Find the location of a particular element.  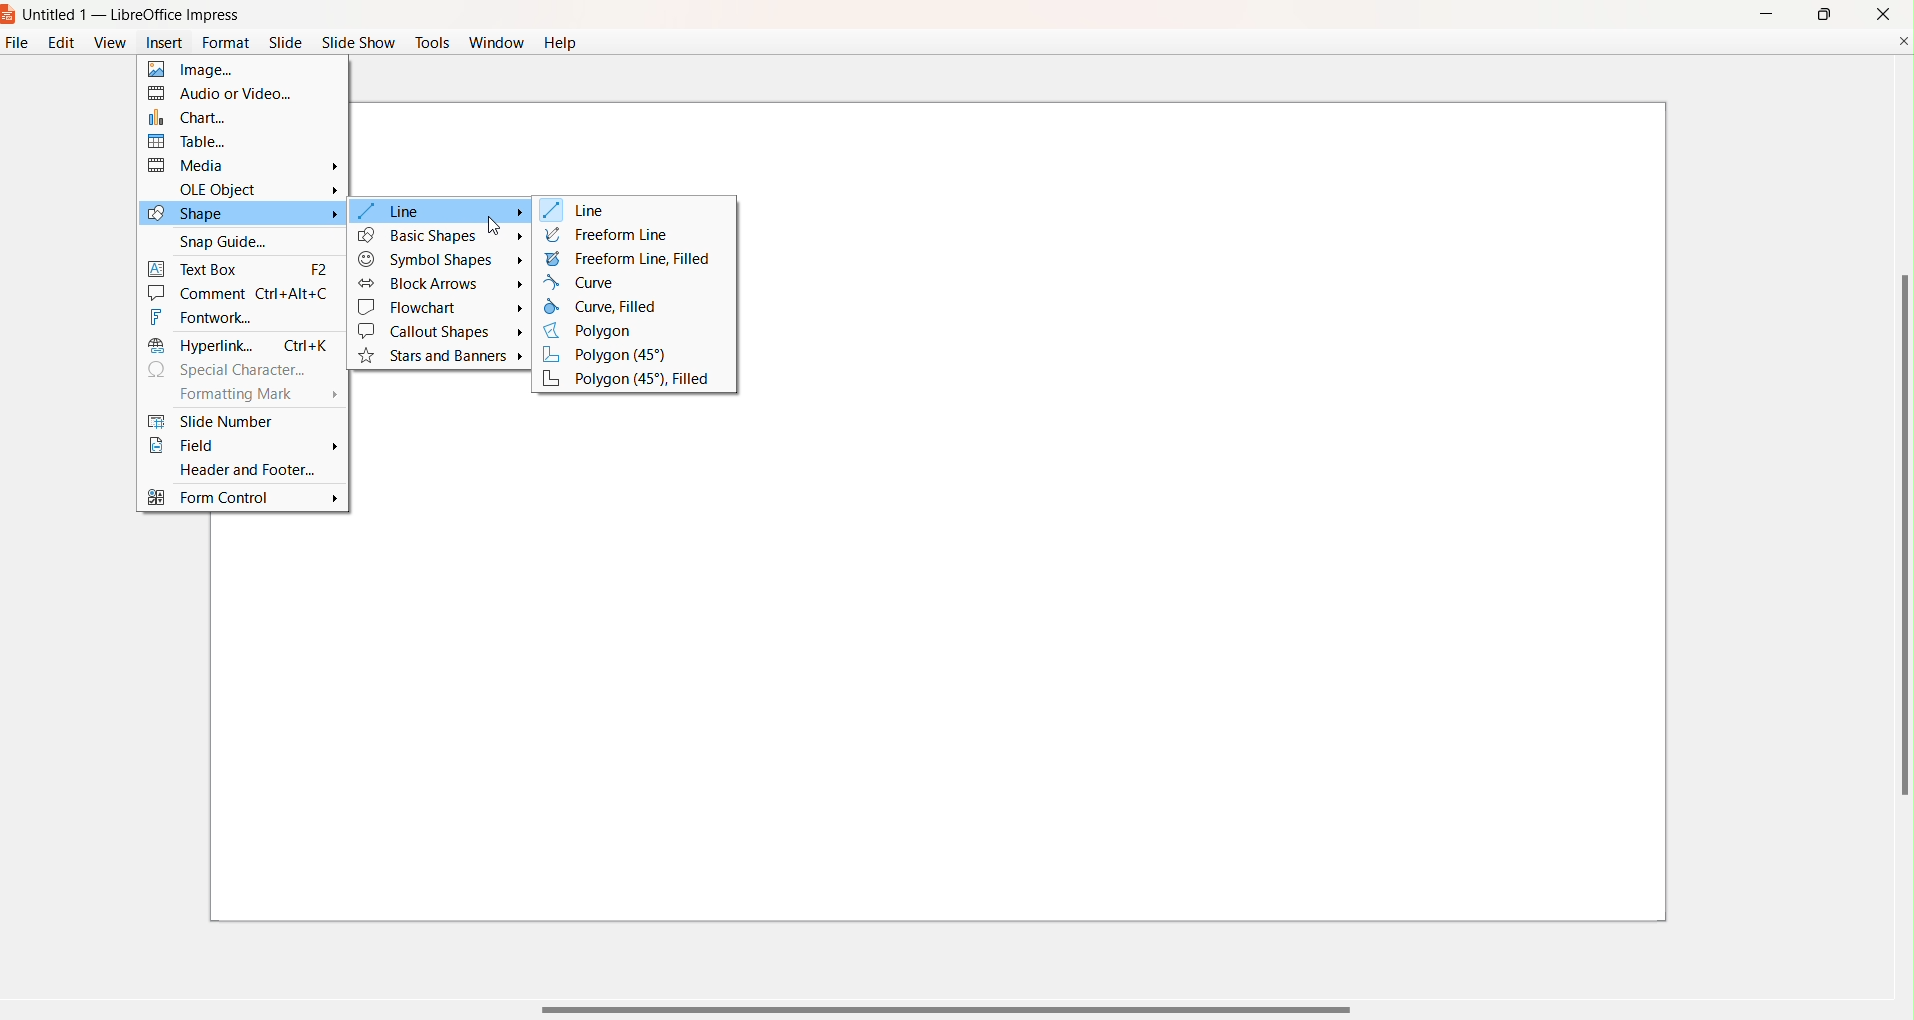

Minimize is located at coordinates (1764, 12).